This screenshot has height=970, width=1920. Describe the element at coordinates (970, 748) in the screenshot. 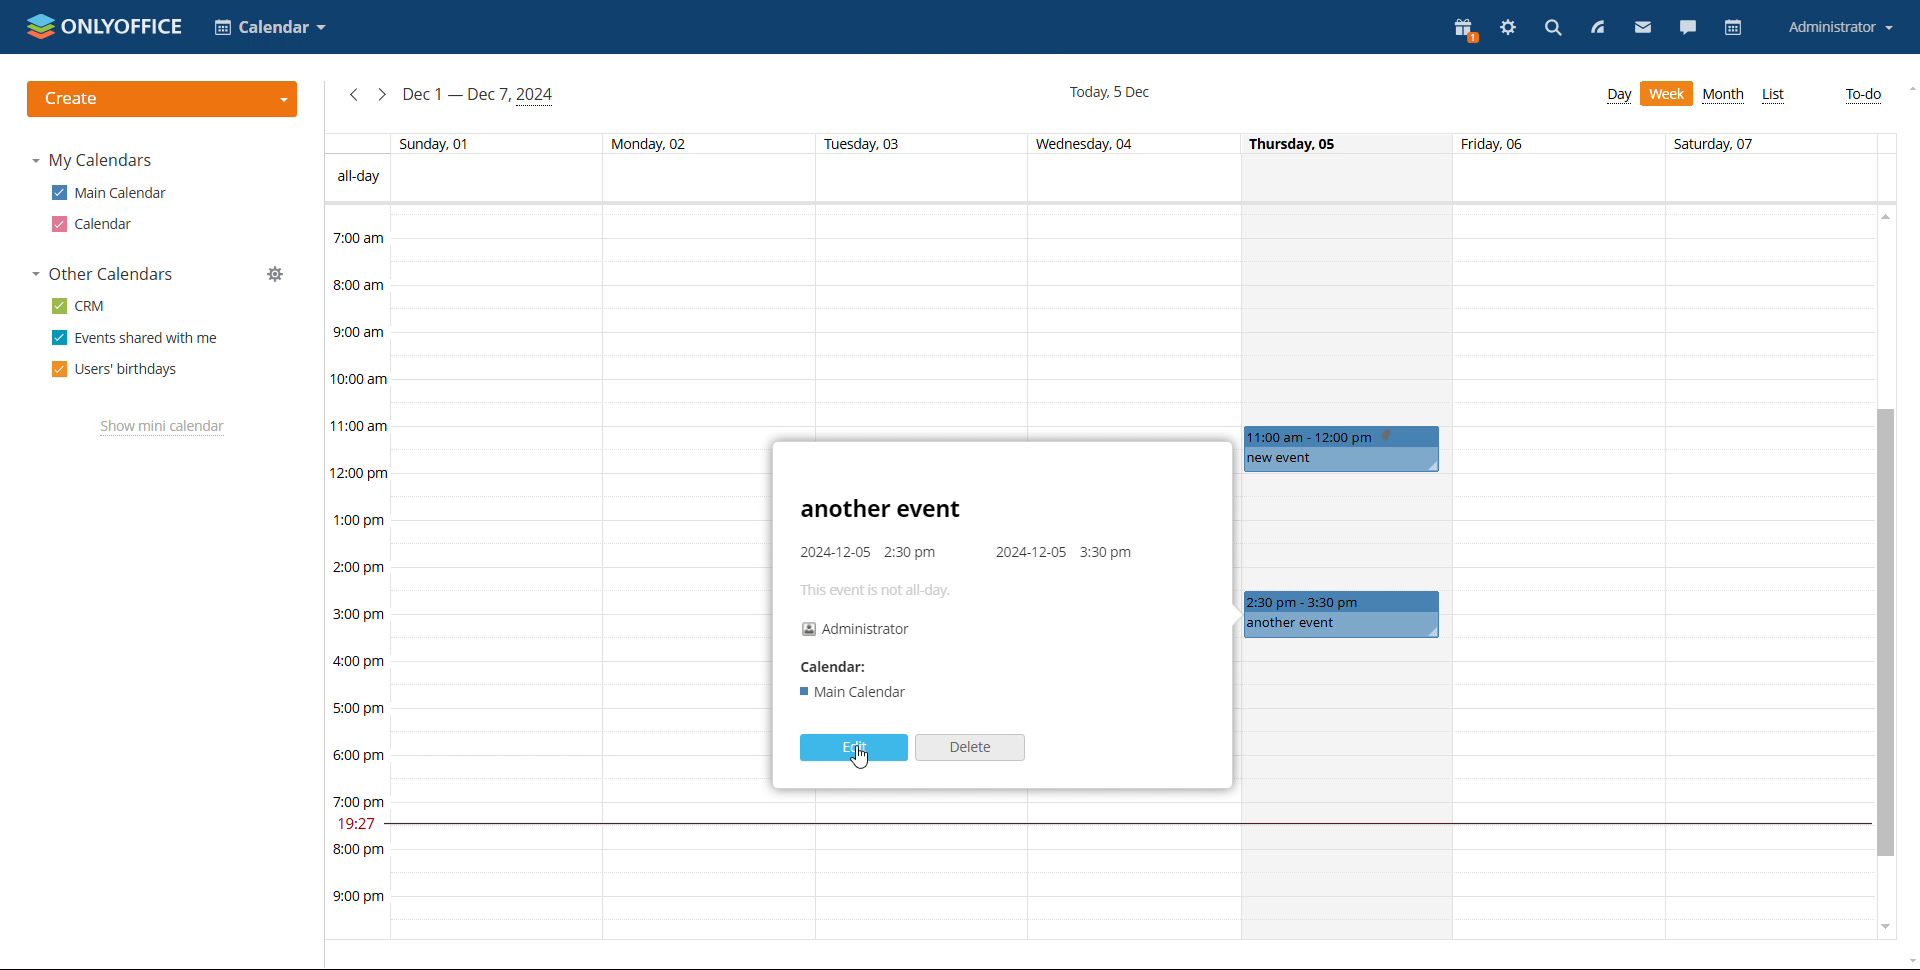

I see `delete` at that location.